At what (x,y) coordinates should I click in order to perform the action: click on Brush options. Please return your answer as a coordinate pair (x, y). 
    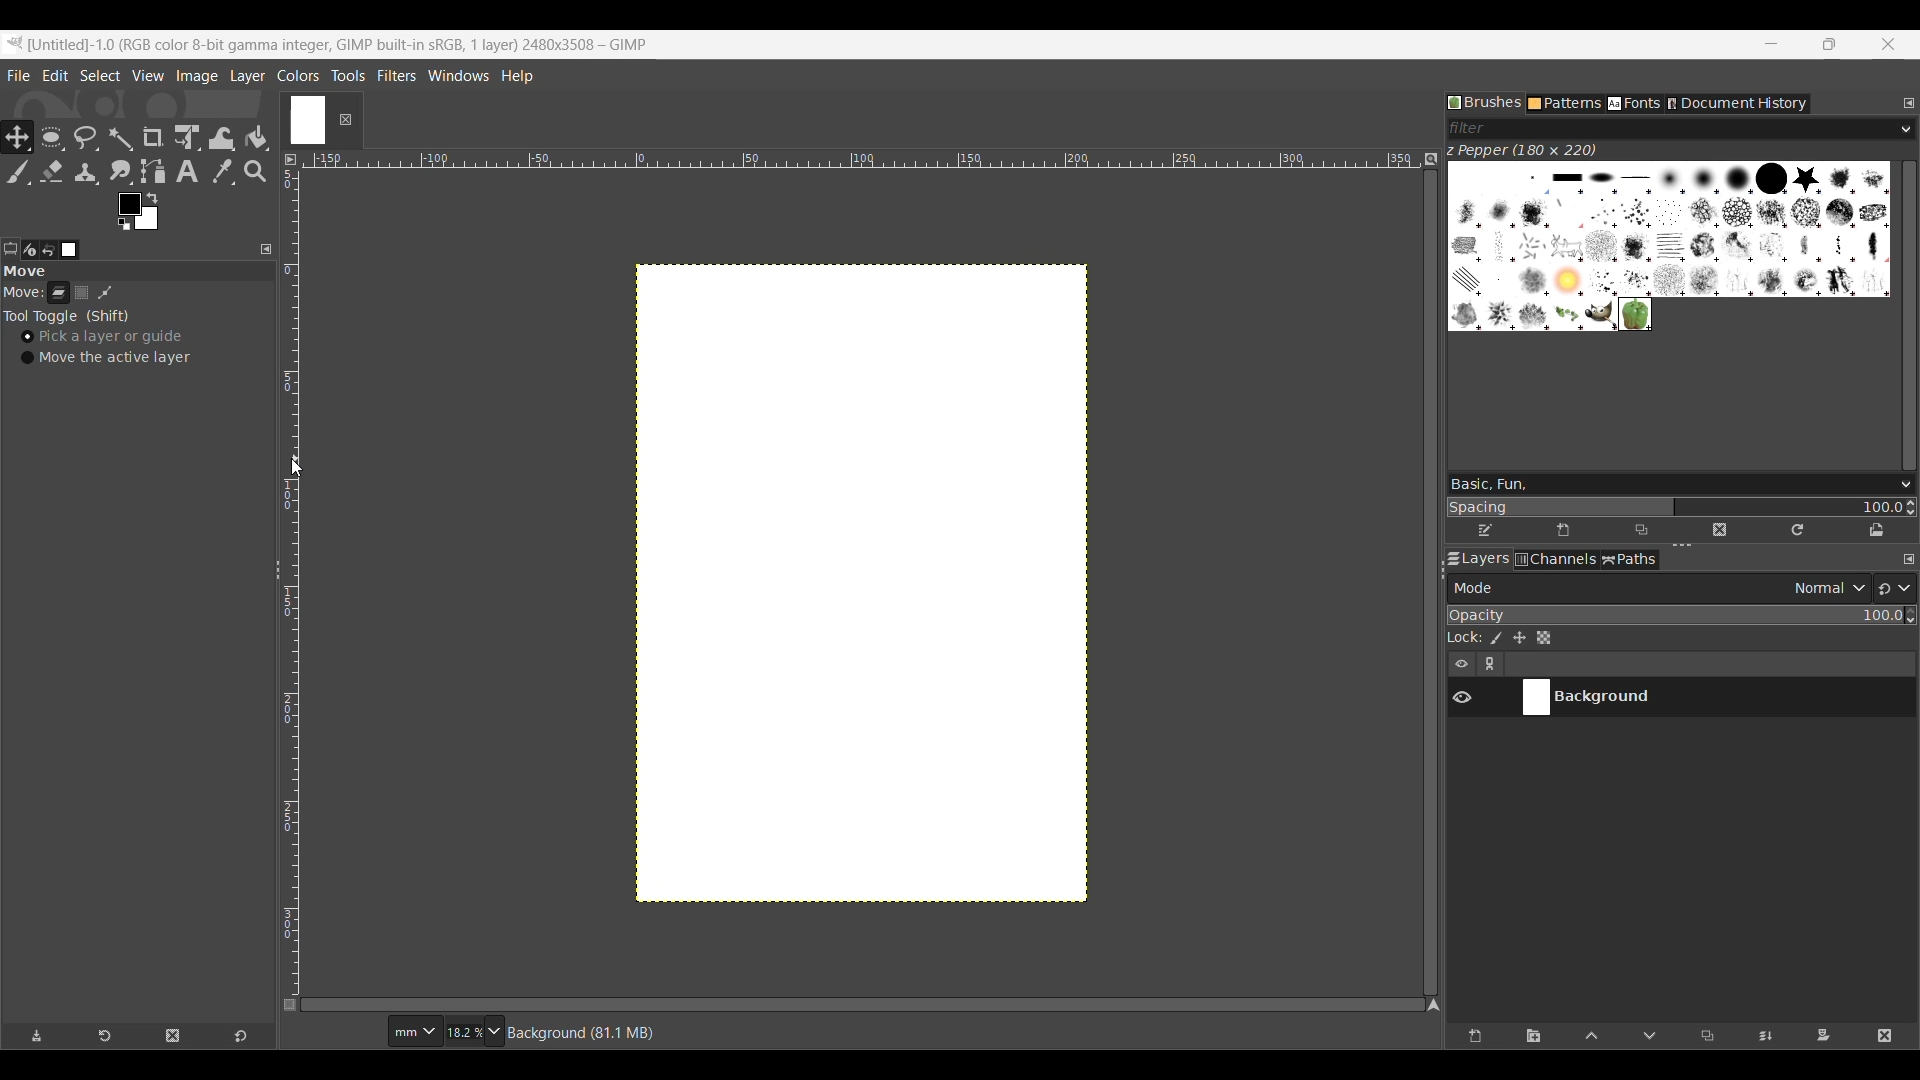
    Looking at the image, I should click on (1902, 486).